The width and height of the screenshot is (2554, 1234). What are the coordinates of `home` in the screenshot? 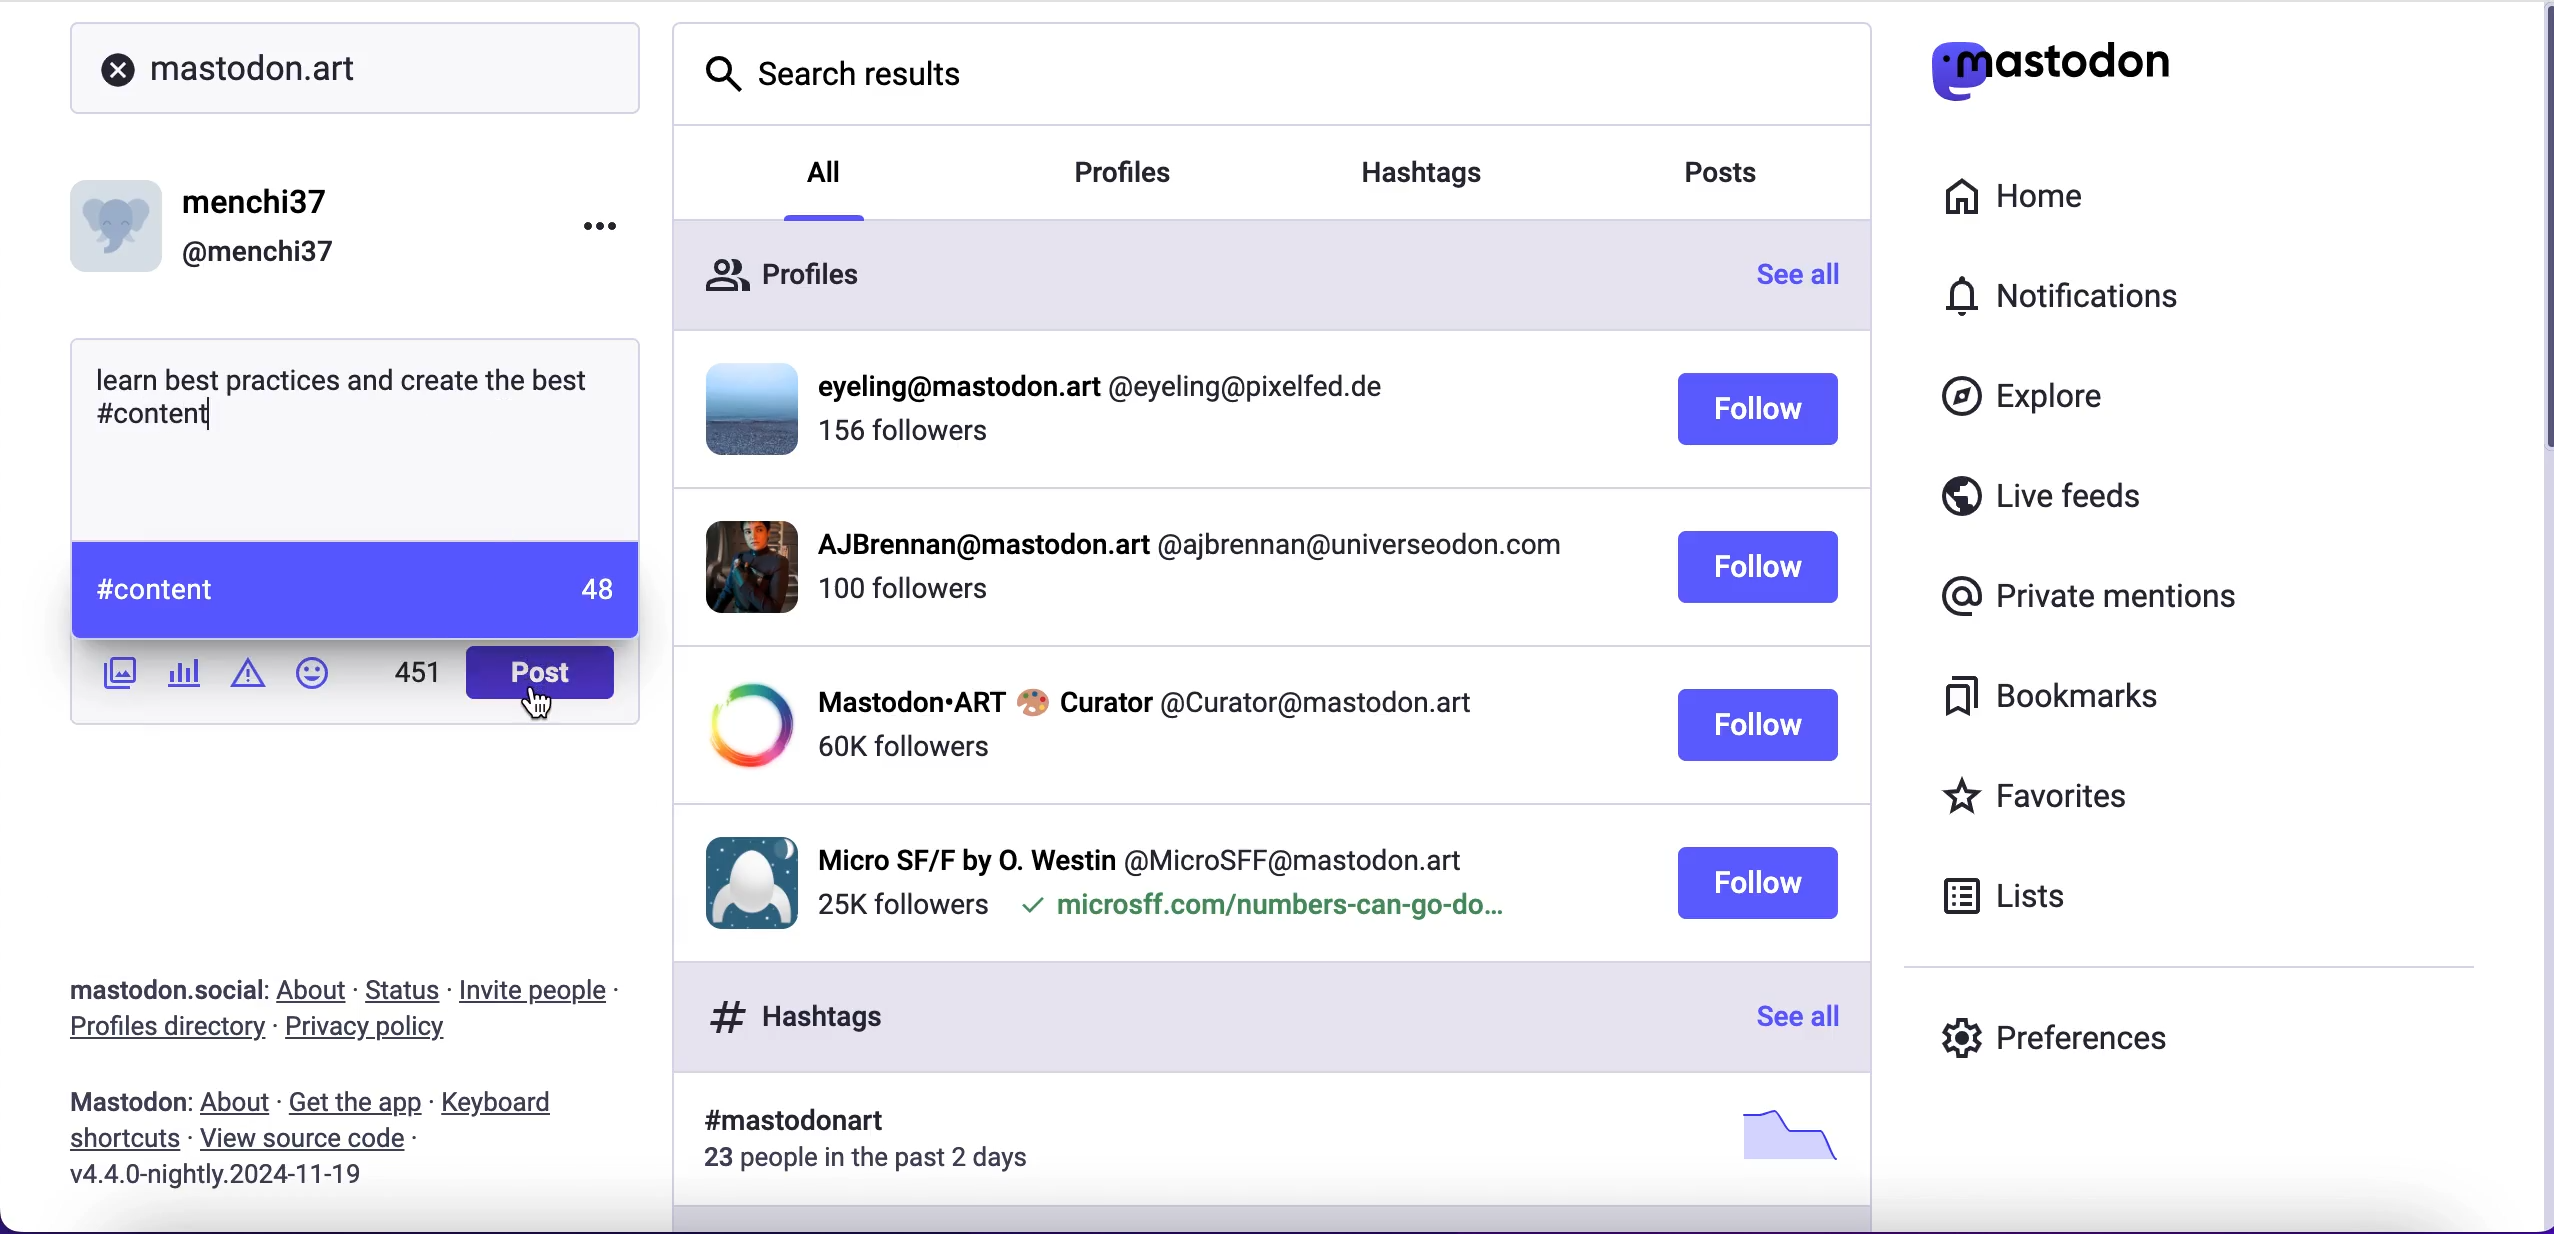 It's located at (2040, 198).